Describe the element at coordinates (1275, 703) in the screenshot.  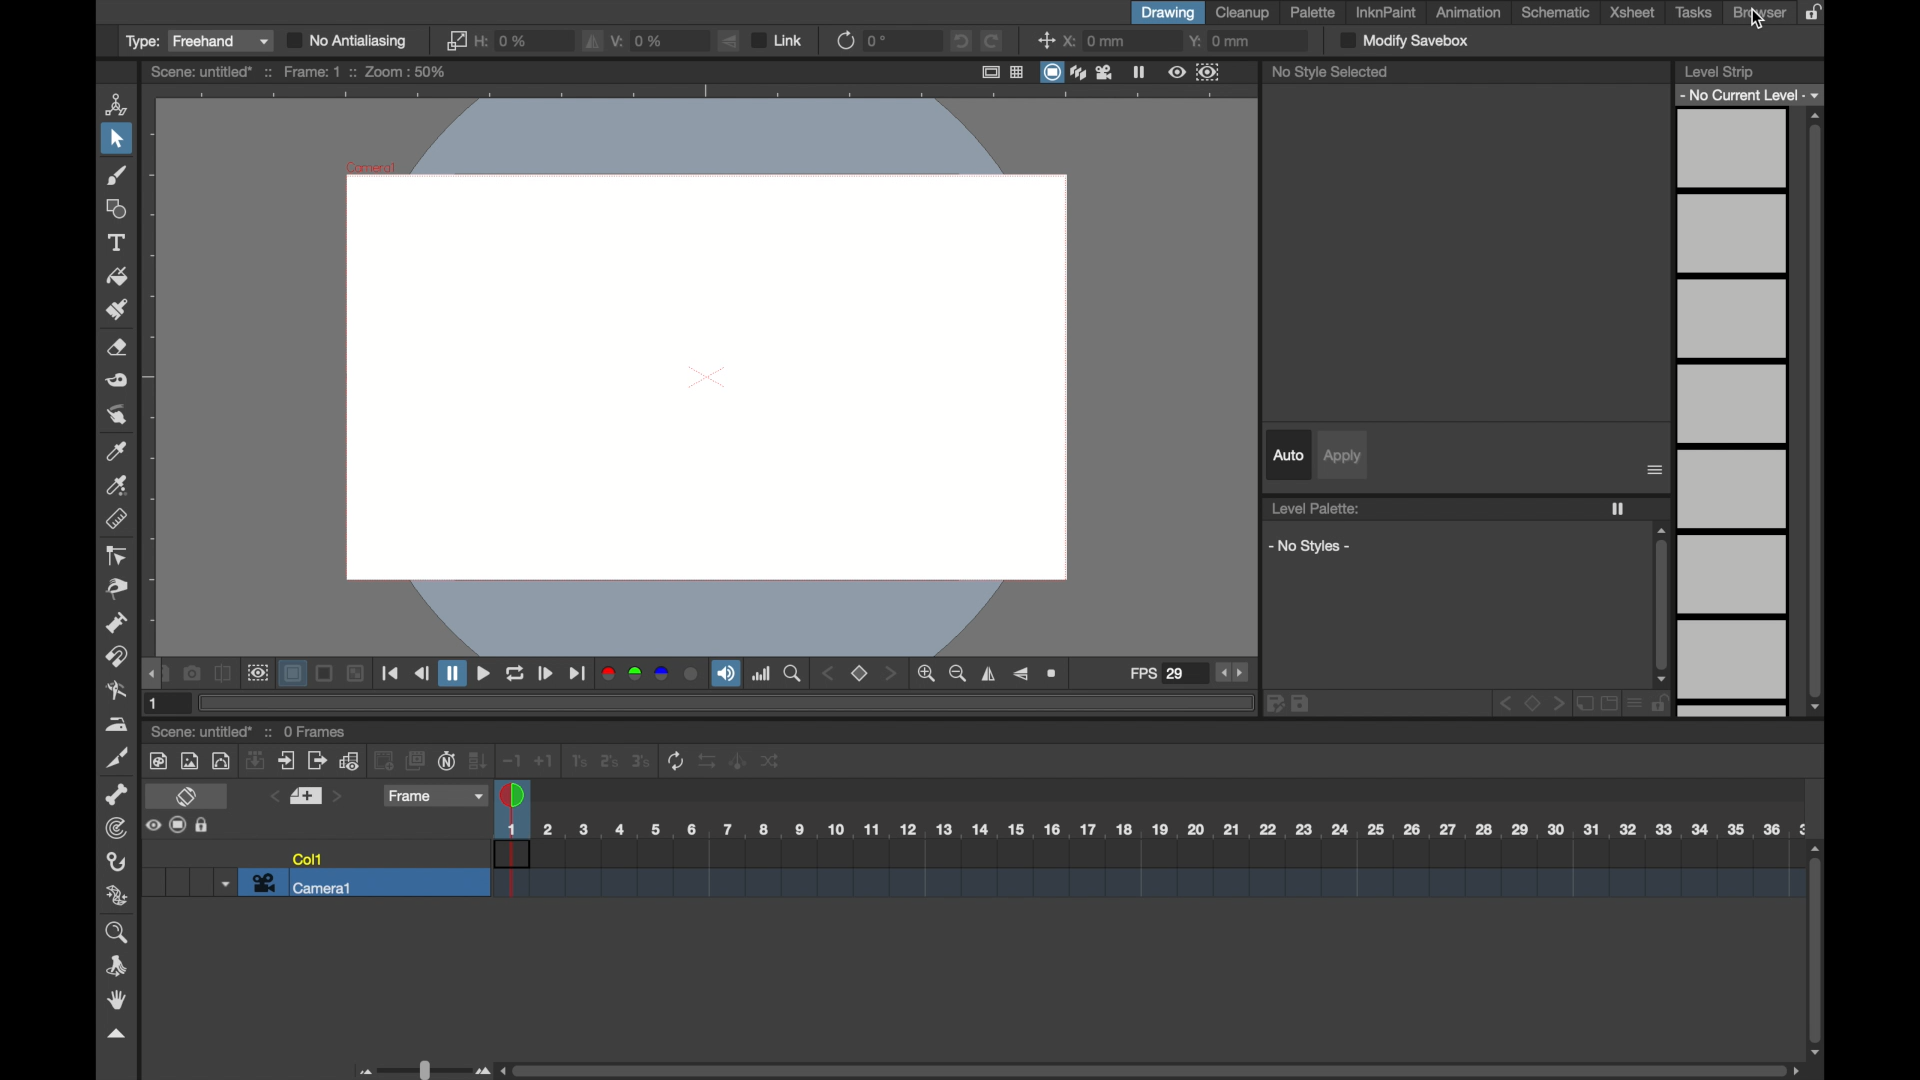
I see `edit` at that location.